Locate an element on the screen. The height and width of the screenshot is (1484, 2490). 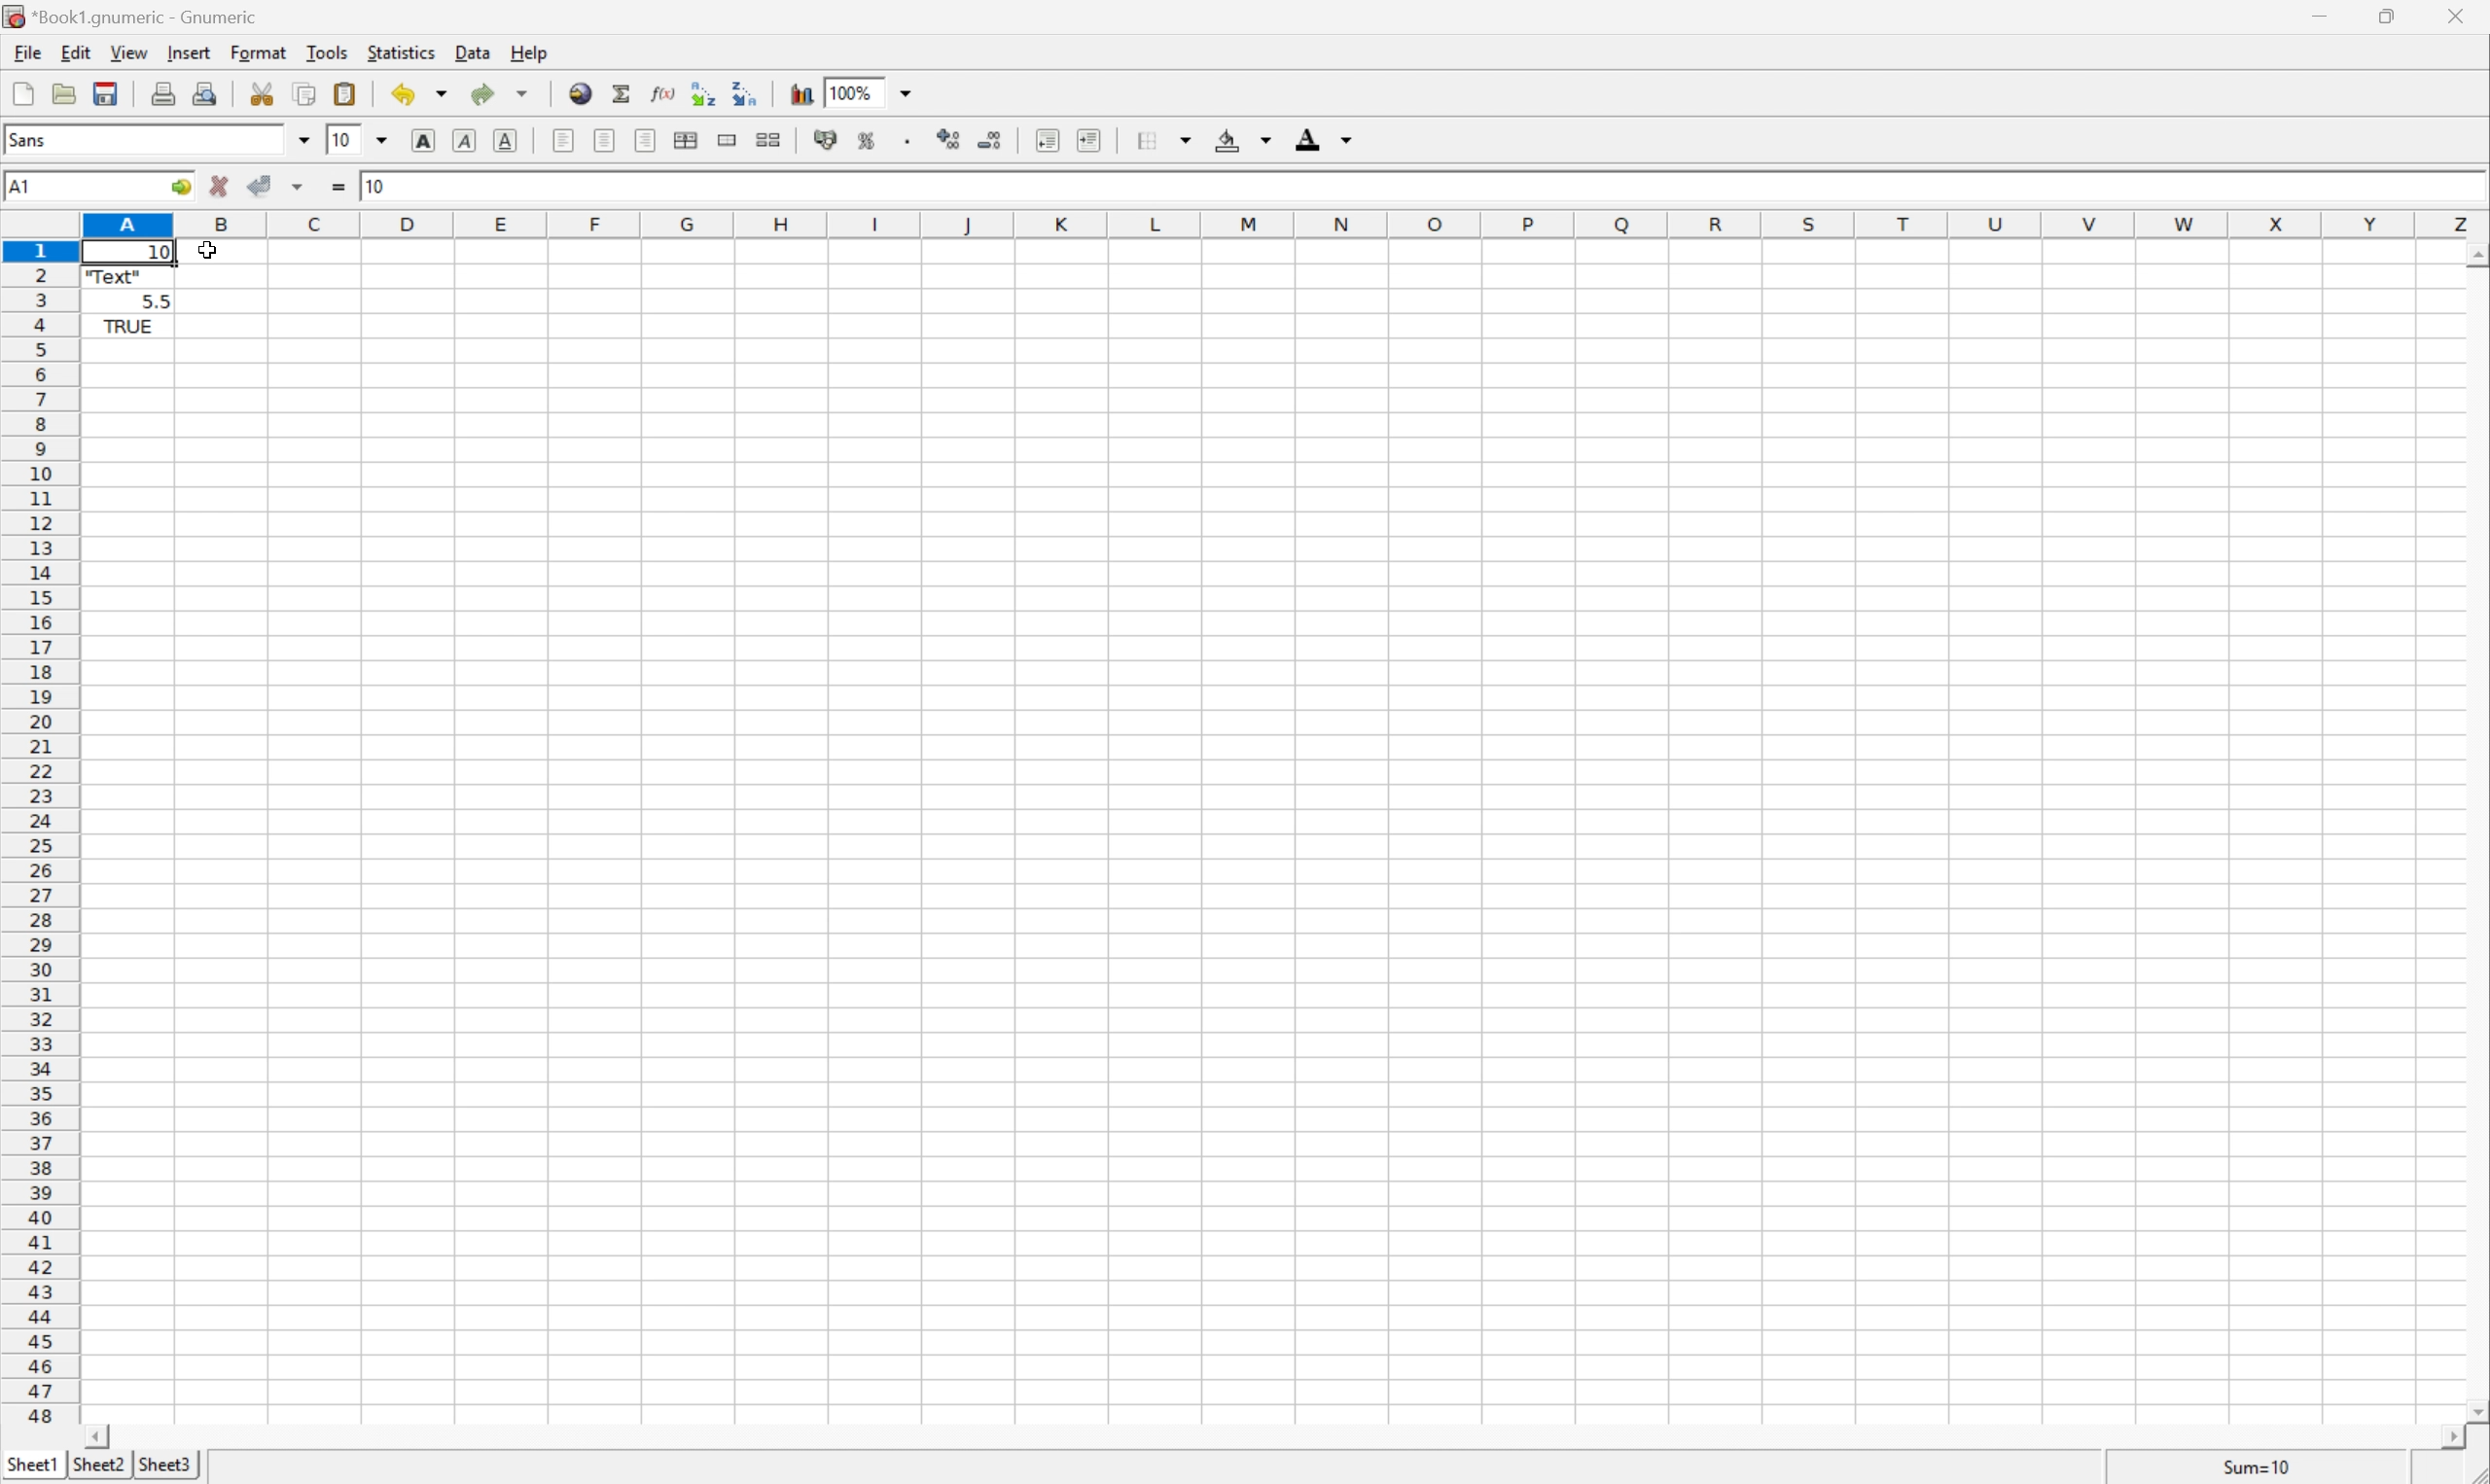
Tools is located at coordinates (329, 52).